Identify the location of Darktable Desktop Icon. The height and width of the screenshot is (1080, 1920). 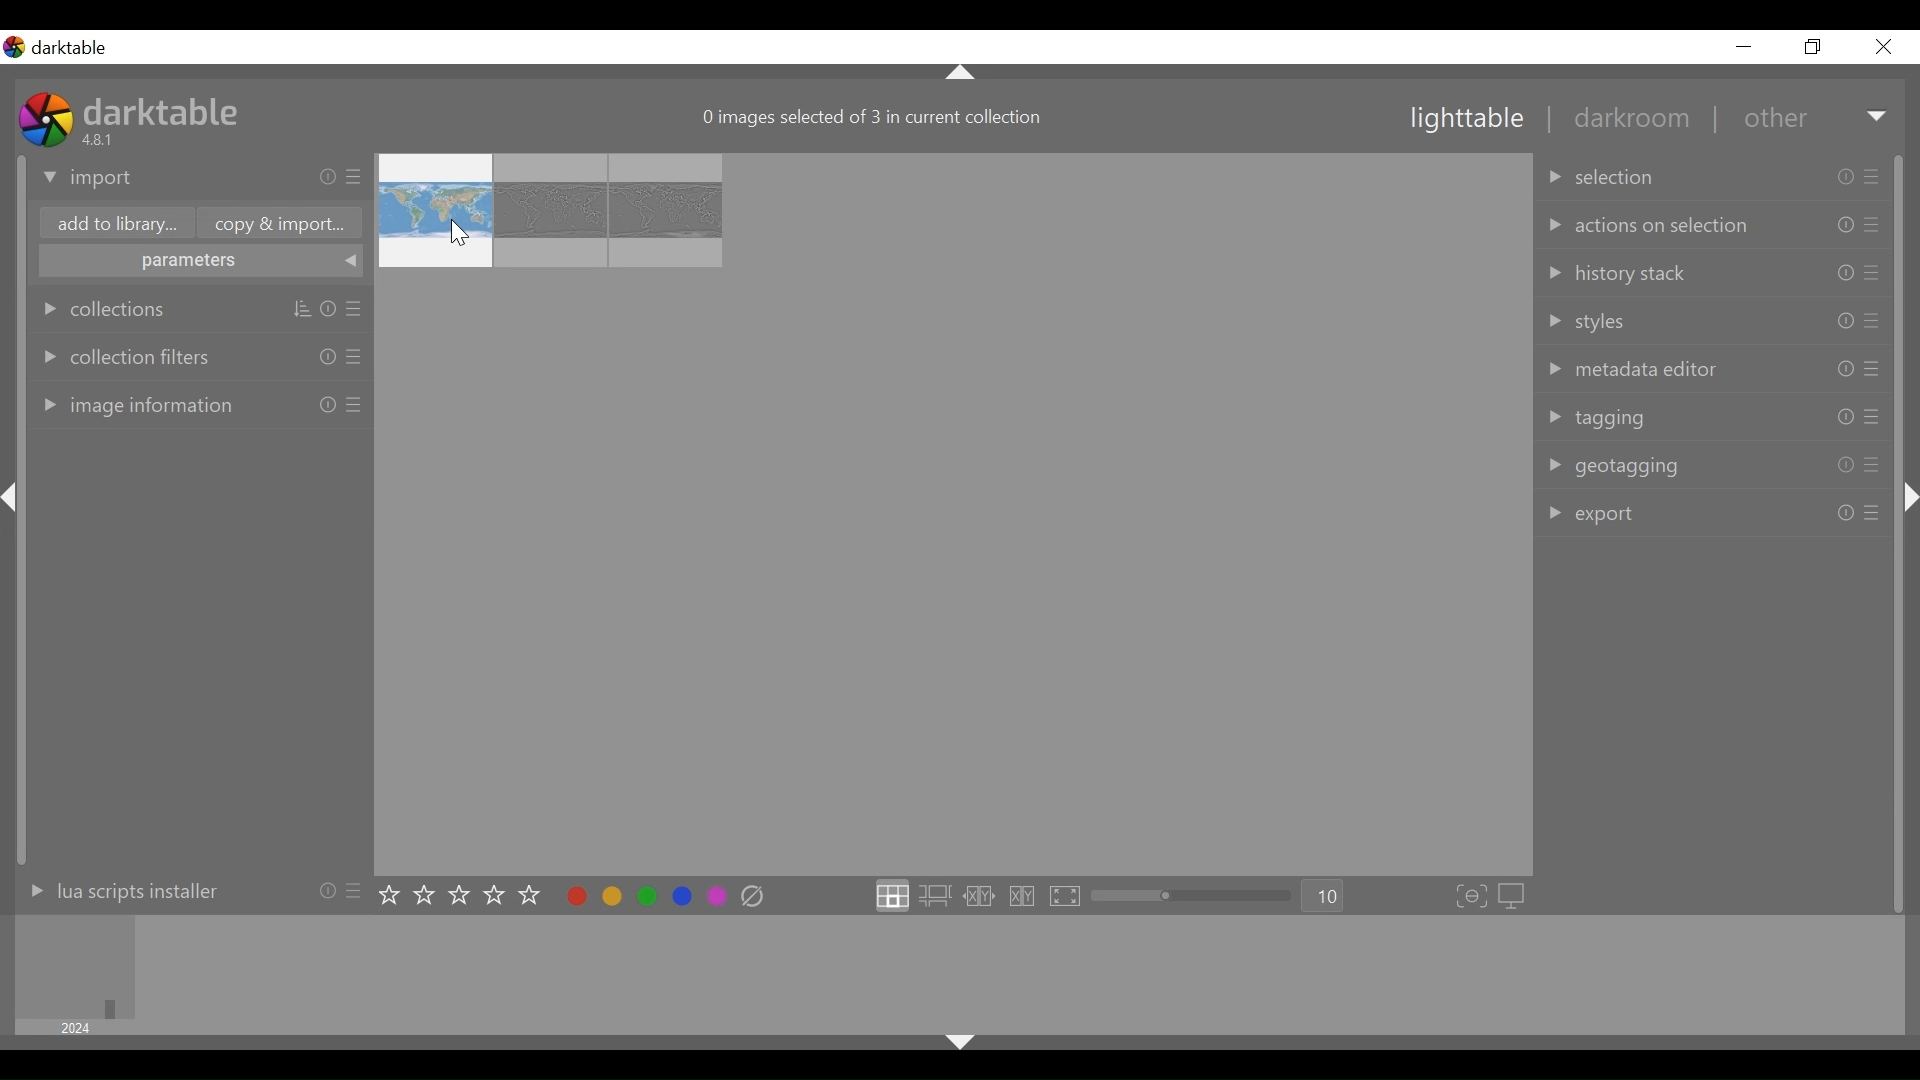
(44, 122).